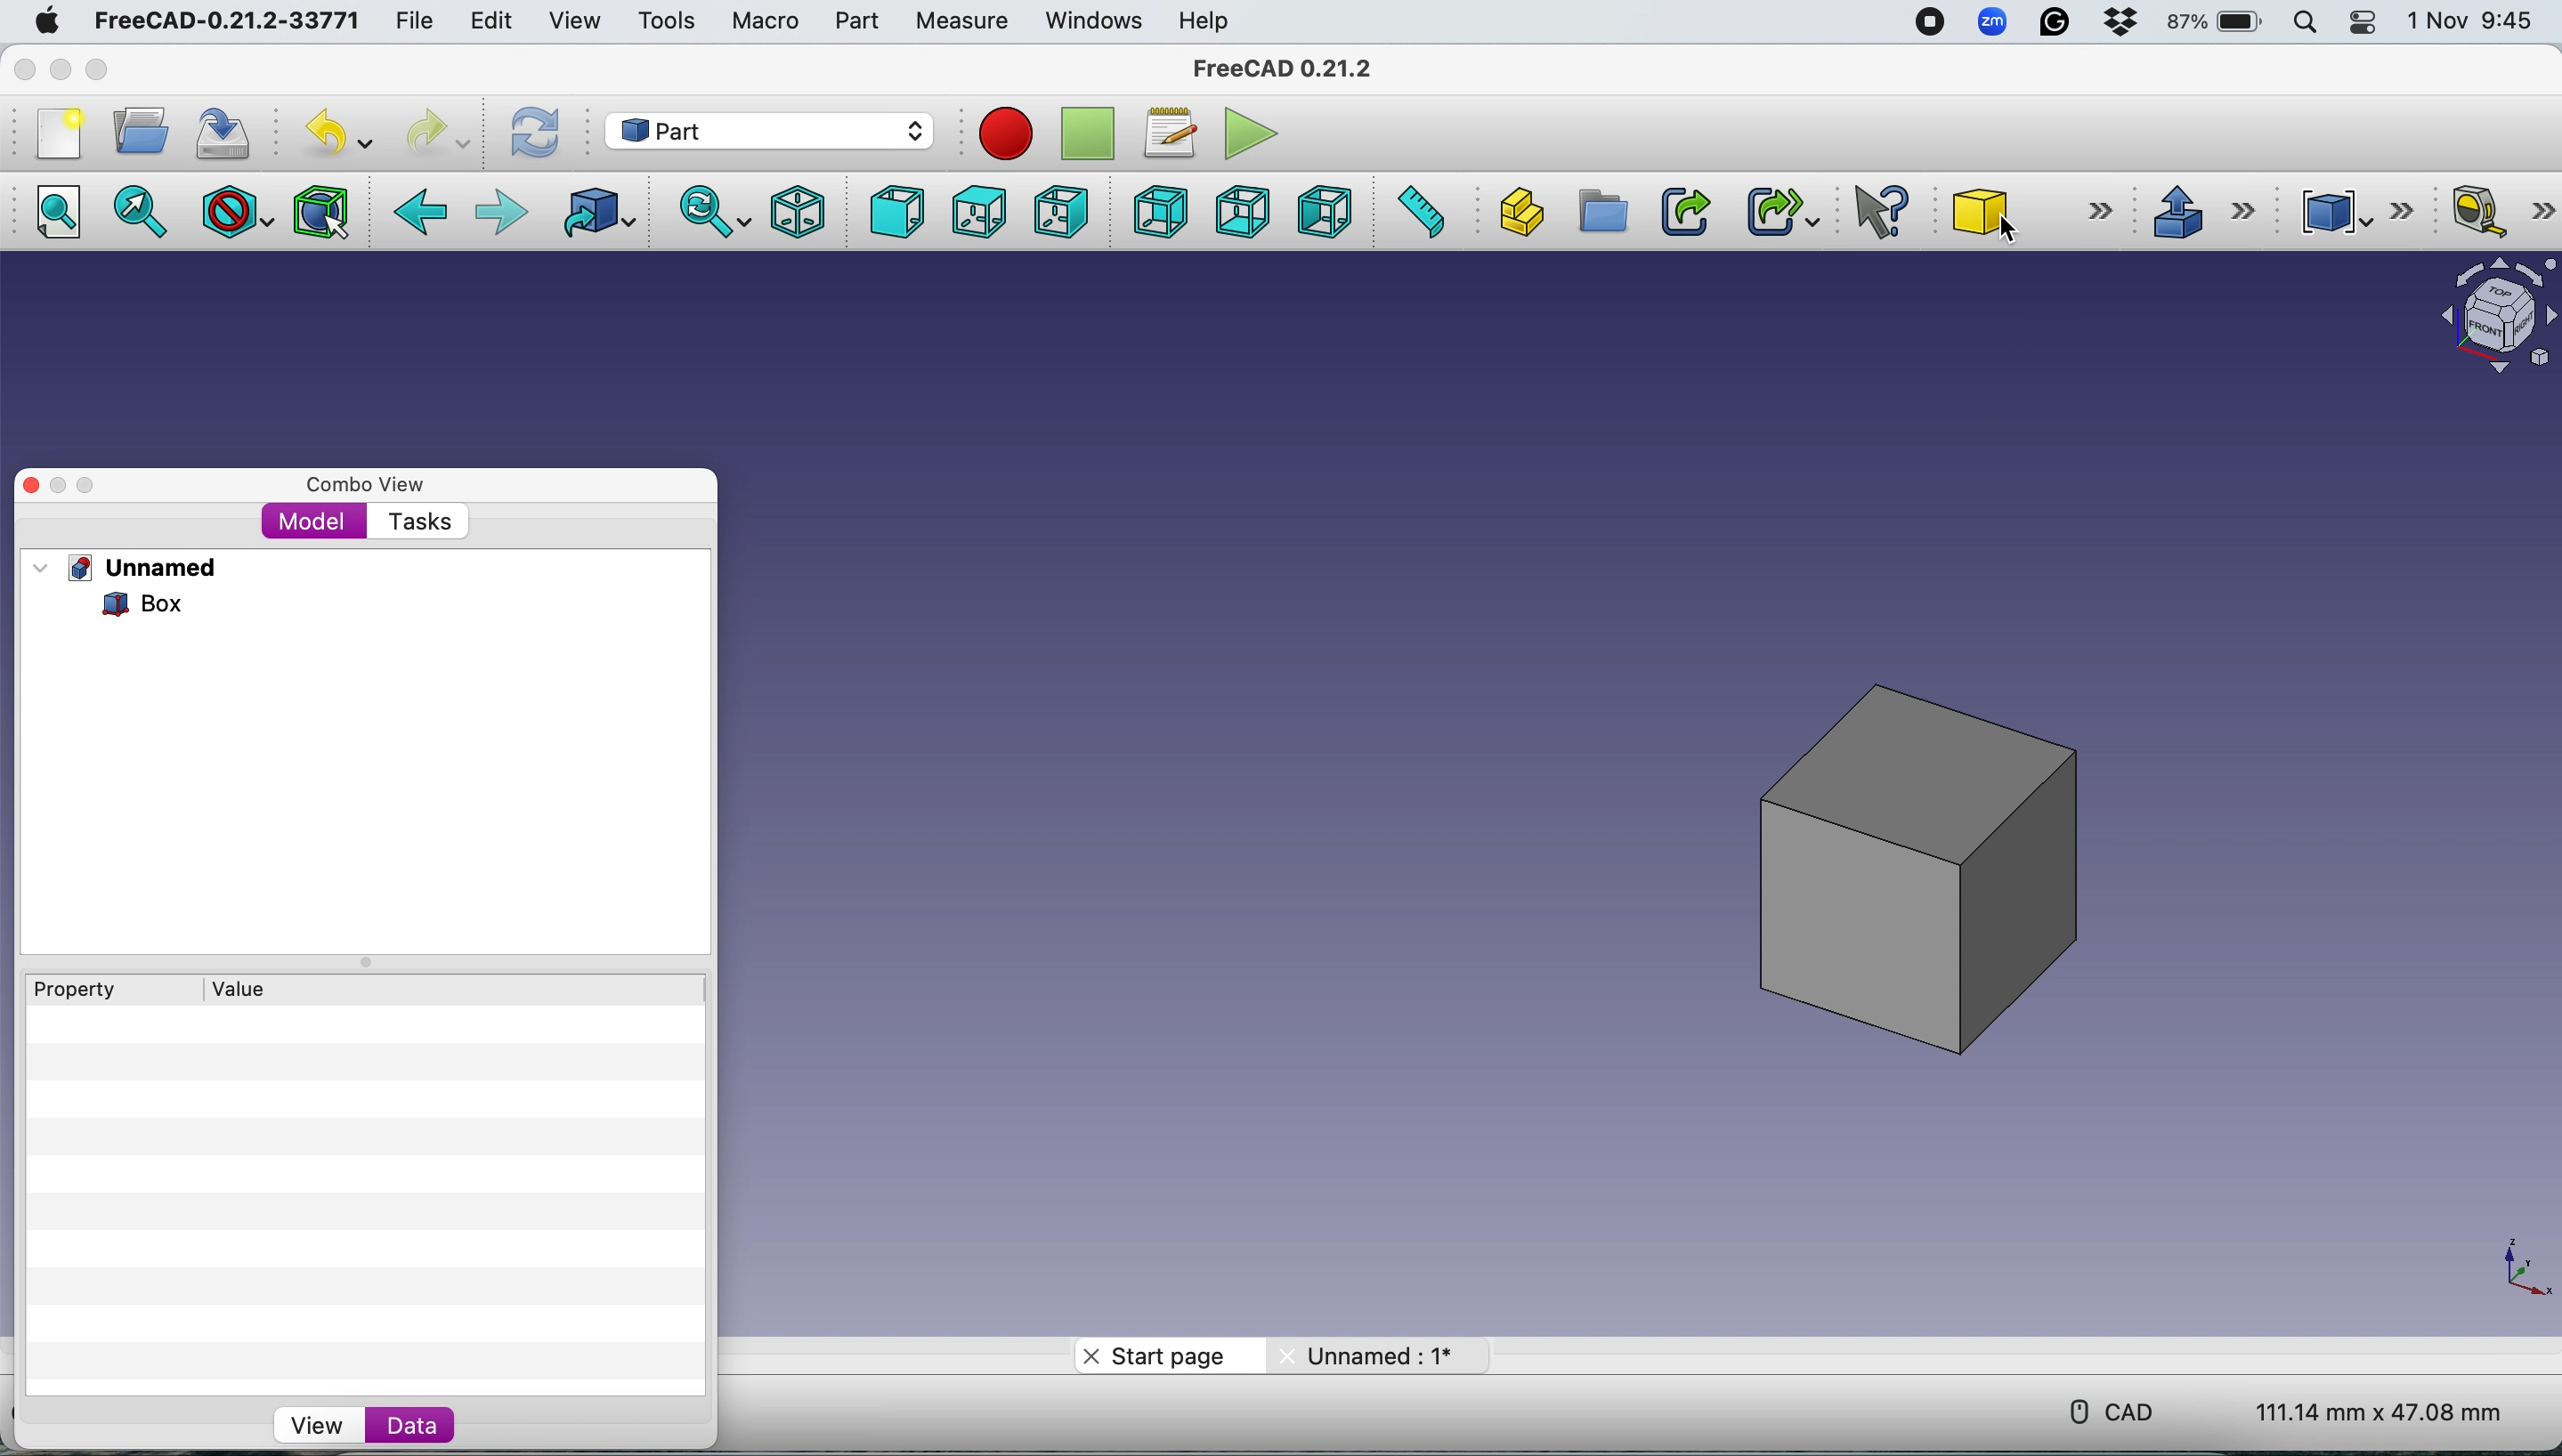 This screenshot has width=2562, height=1456. What do you see at coordinates (2057, 22) in the screenshot?
I see `Grammarly` at bounding box center [2057, 22].